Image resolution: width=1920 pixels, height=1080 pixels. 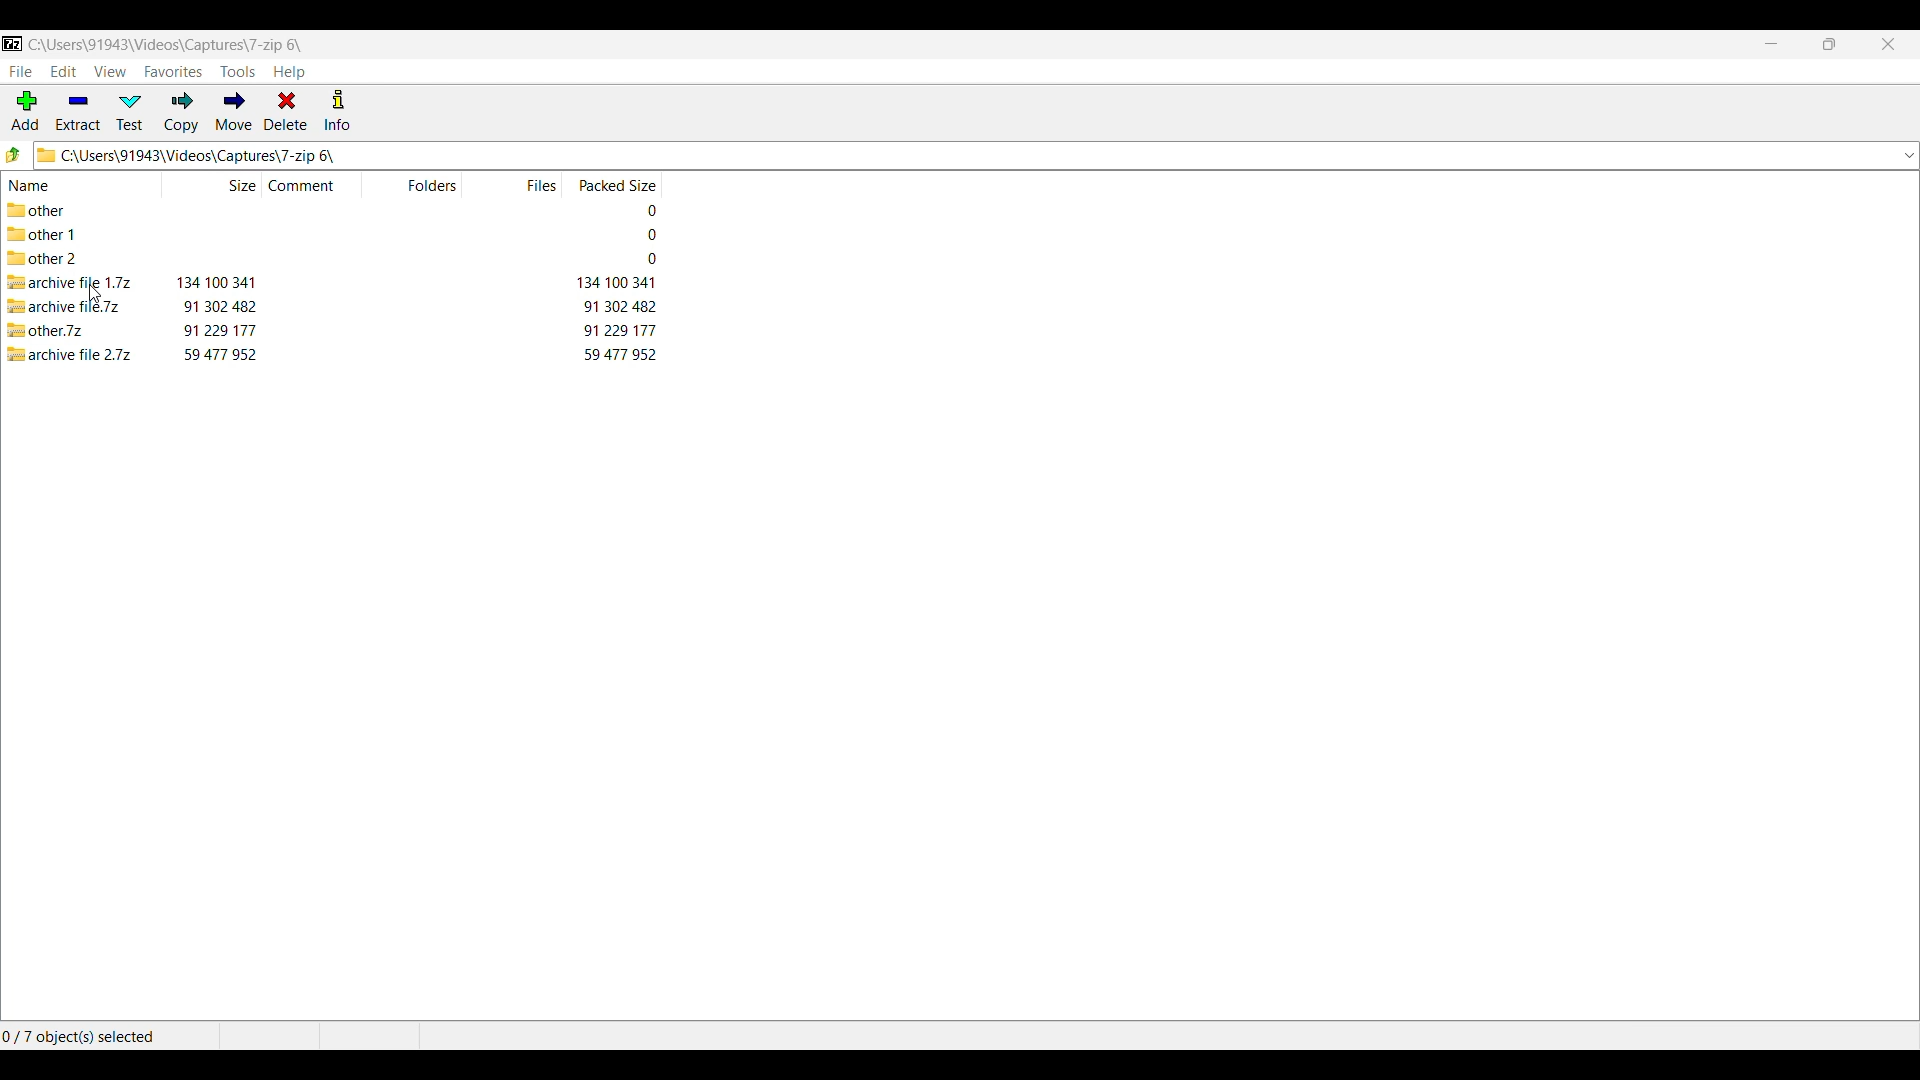 What do you see at coordinates (72, 353) in the screenshot?
I see `archive file 2.7z ` at bounding box center [72, 353].